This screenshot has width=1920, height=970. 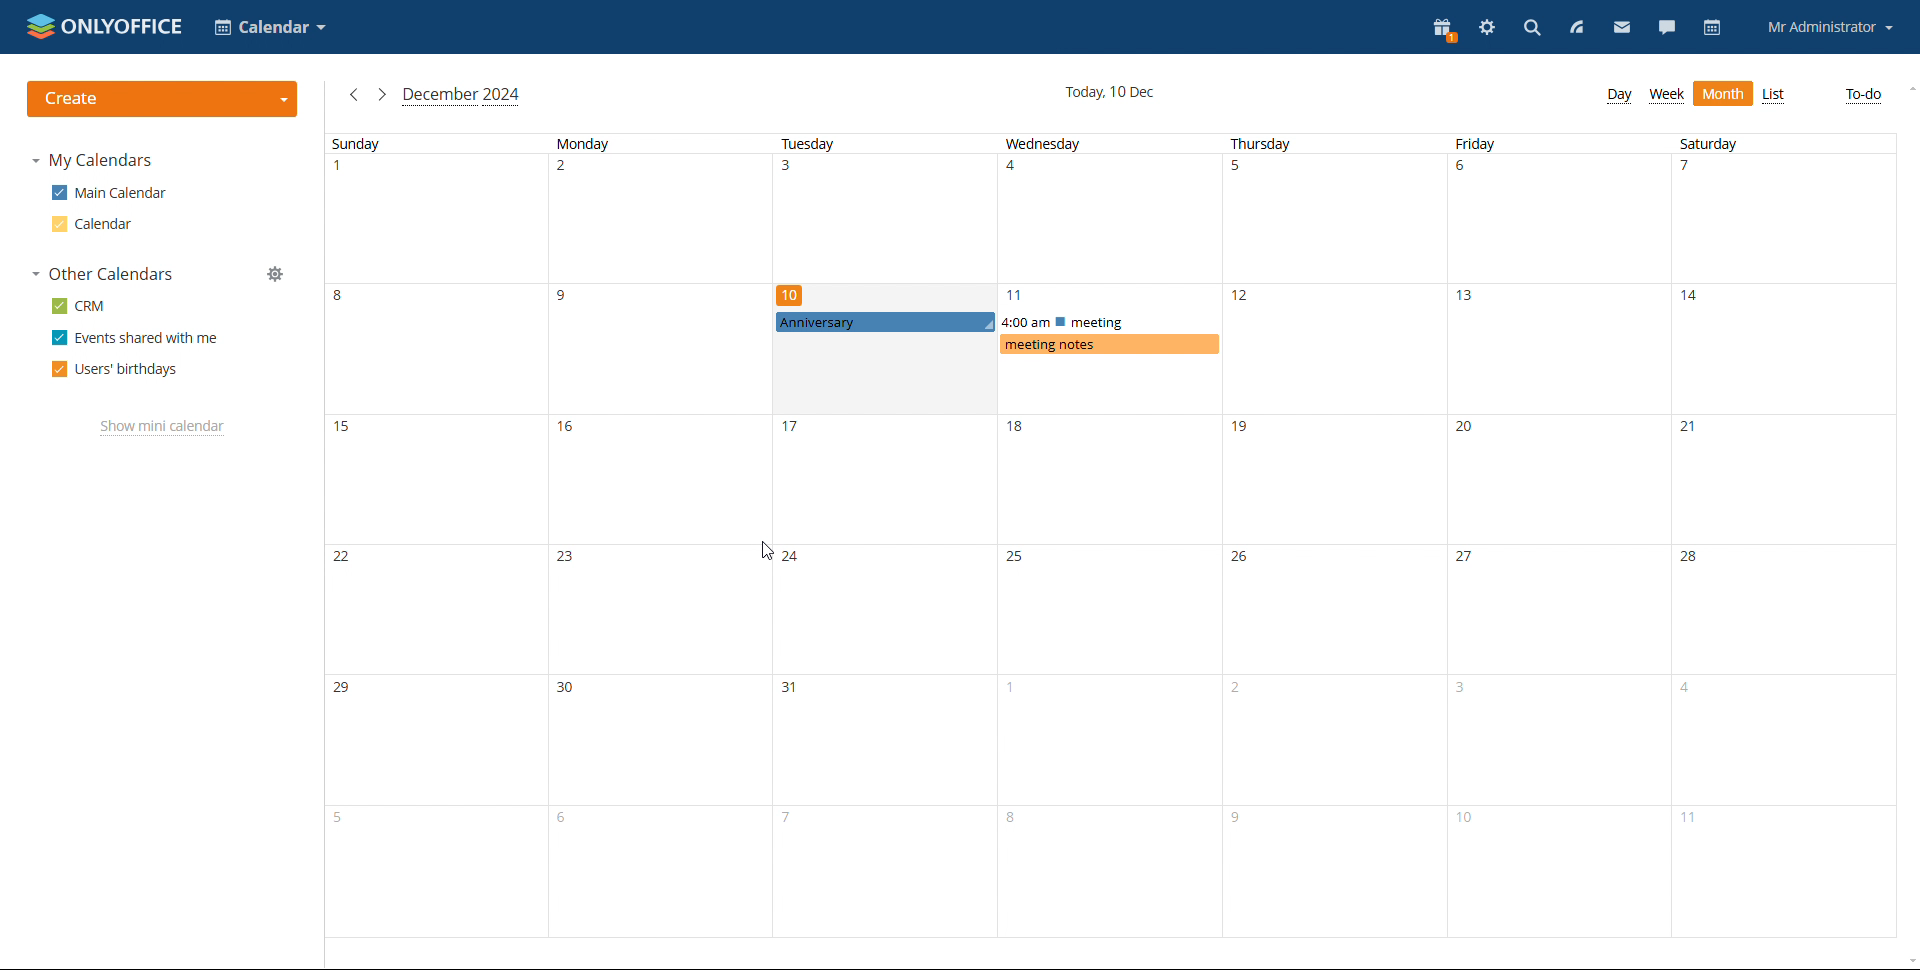 What do you see at coordinates (103, 273) in the screenshot?
I see `other calendars` at bounding box center [103, 273].